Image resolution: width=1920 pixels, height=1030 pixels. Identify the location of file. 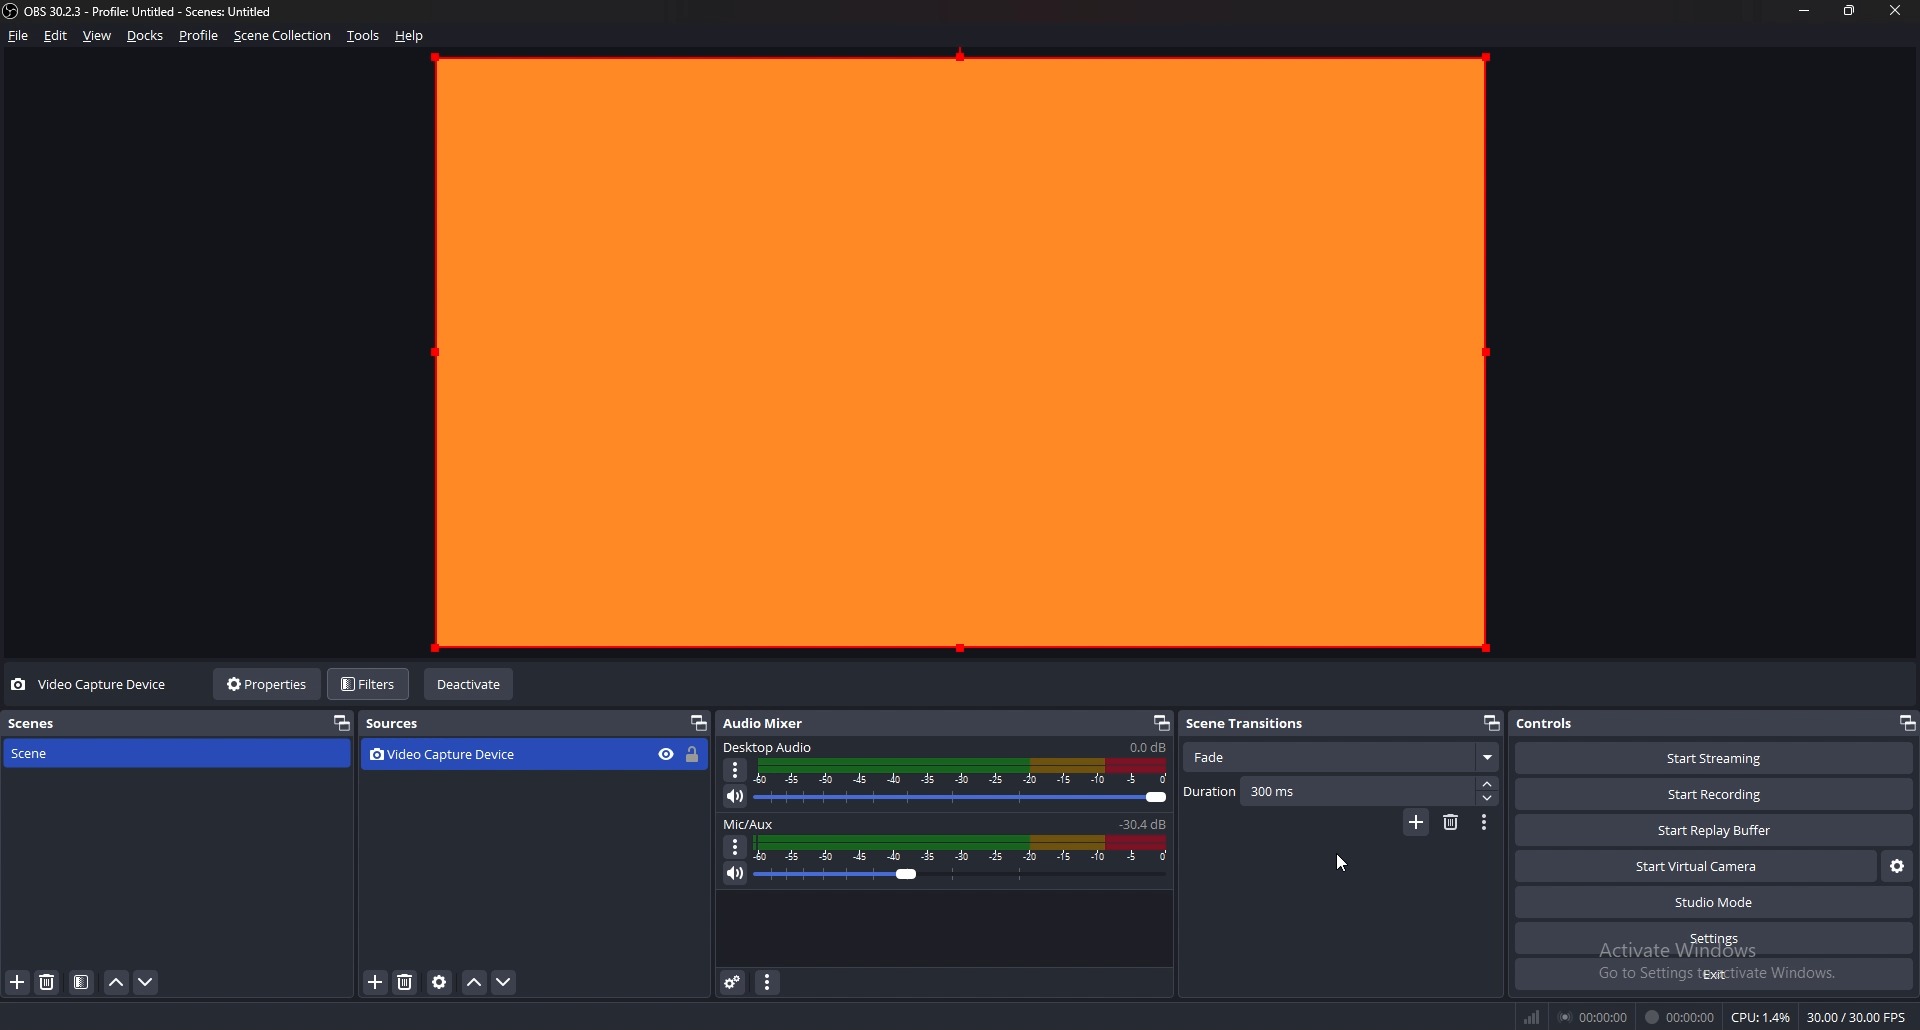
(17, 36).